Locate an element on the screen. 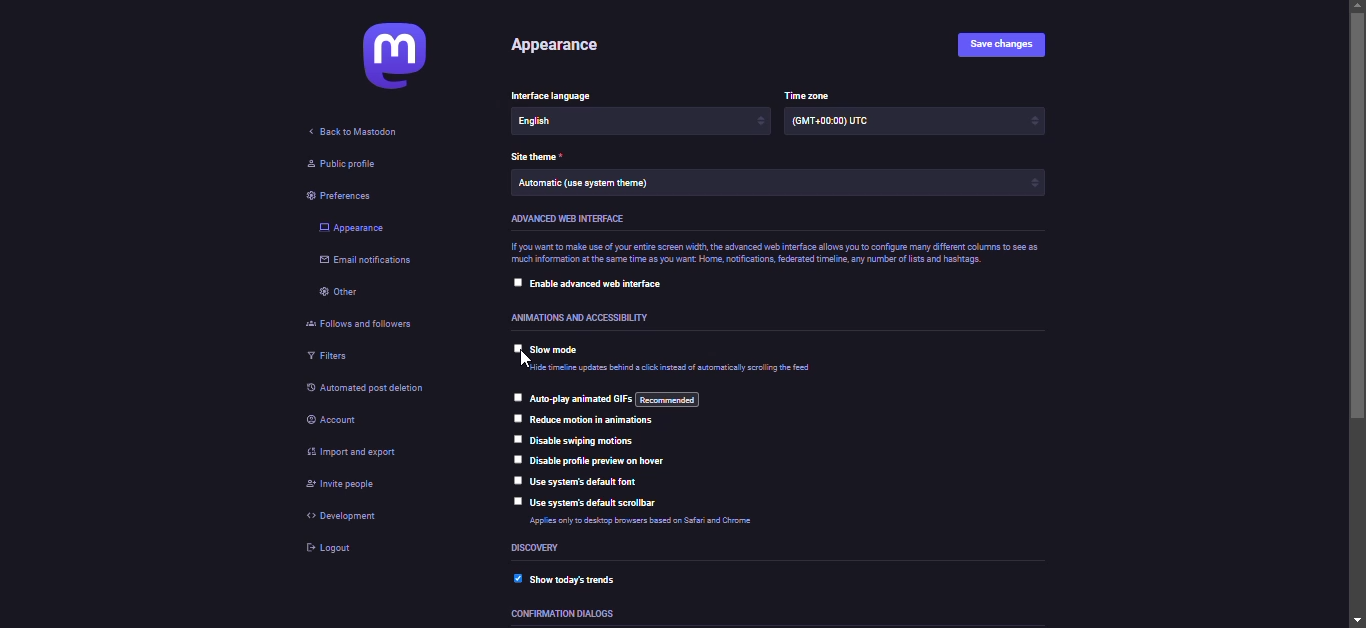 The width and height of the screenshot is (1366, 628). advanced web interface is located at coordinates (566, 222).